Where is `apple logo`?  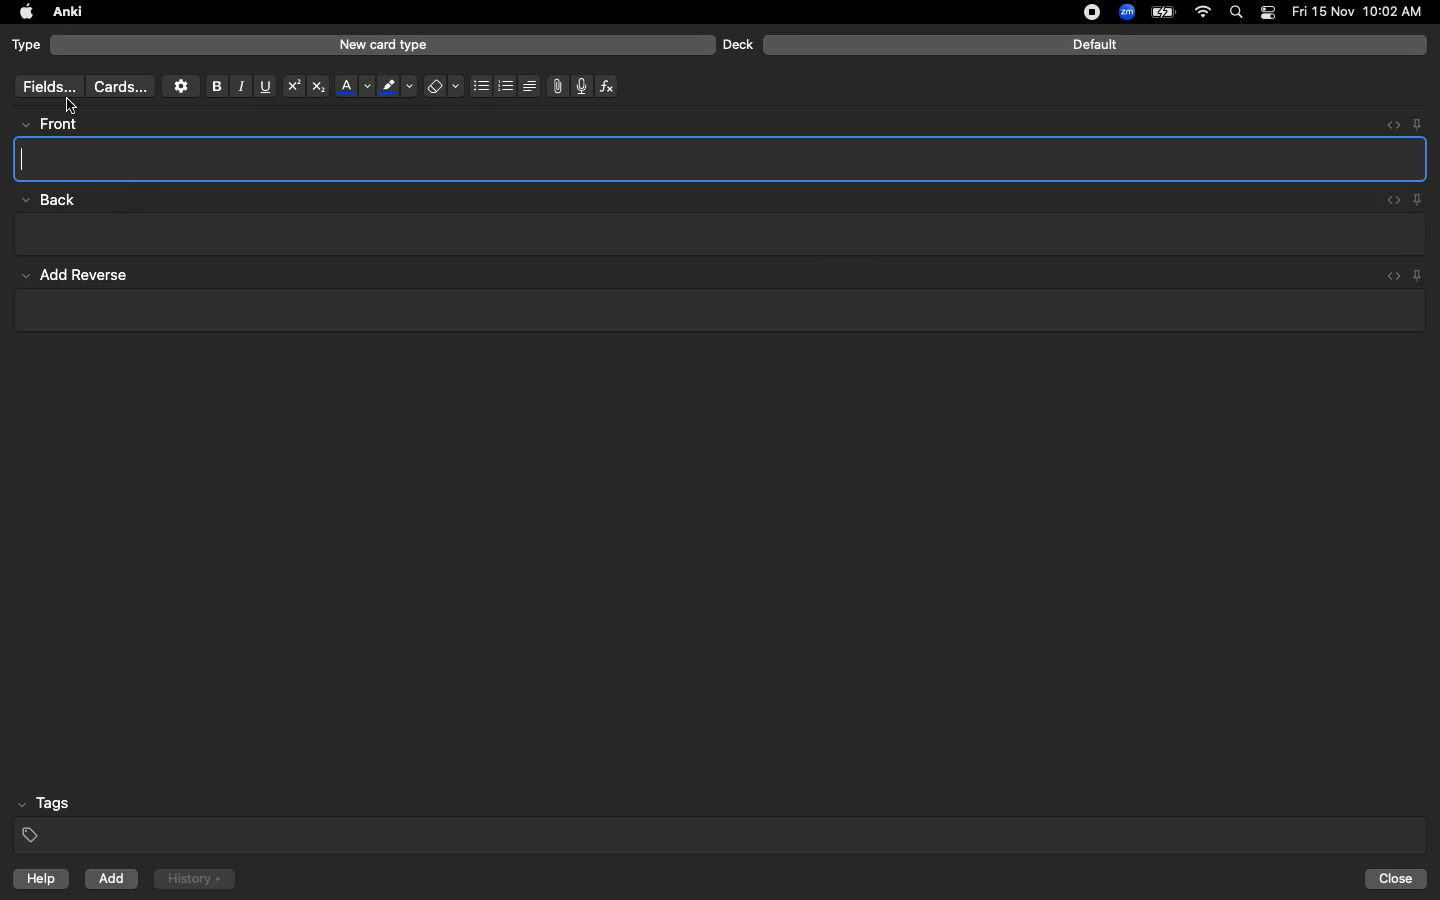
apple logo is located at coordinates (21, 12).